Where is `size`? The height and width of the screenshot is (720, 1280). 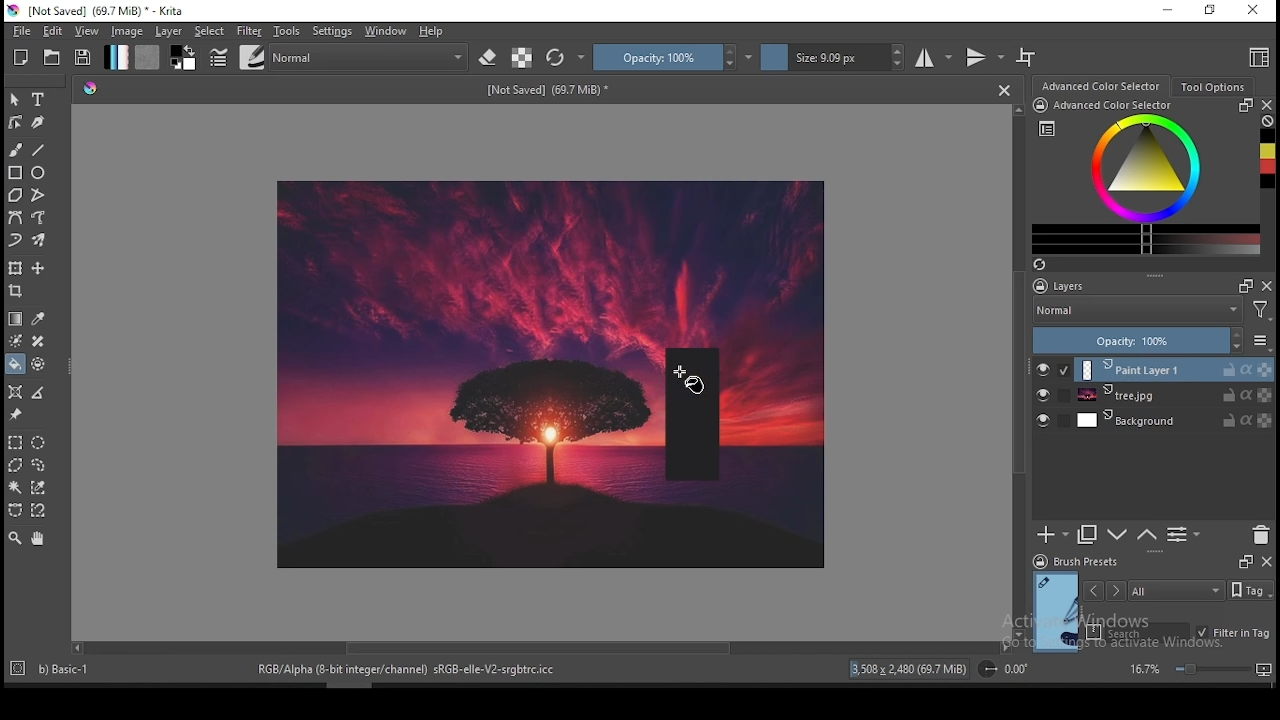
size is located at coordinates (833, 58).